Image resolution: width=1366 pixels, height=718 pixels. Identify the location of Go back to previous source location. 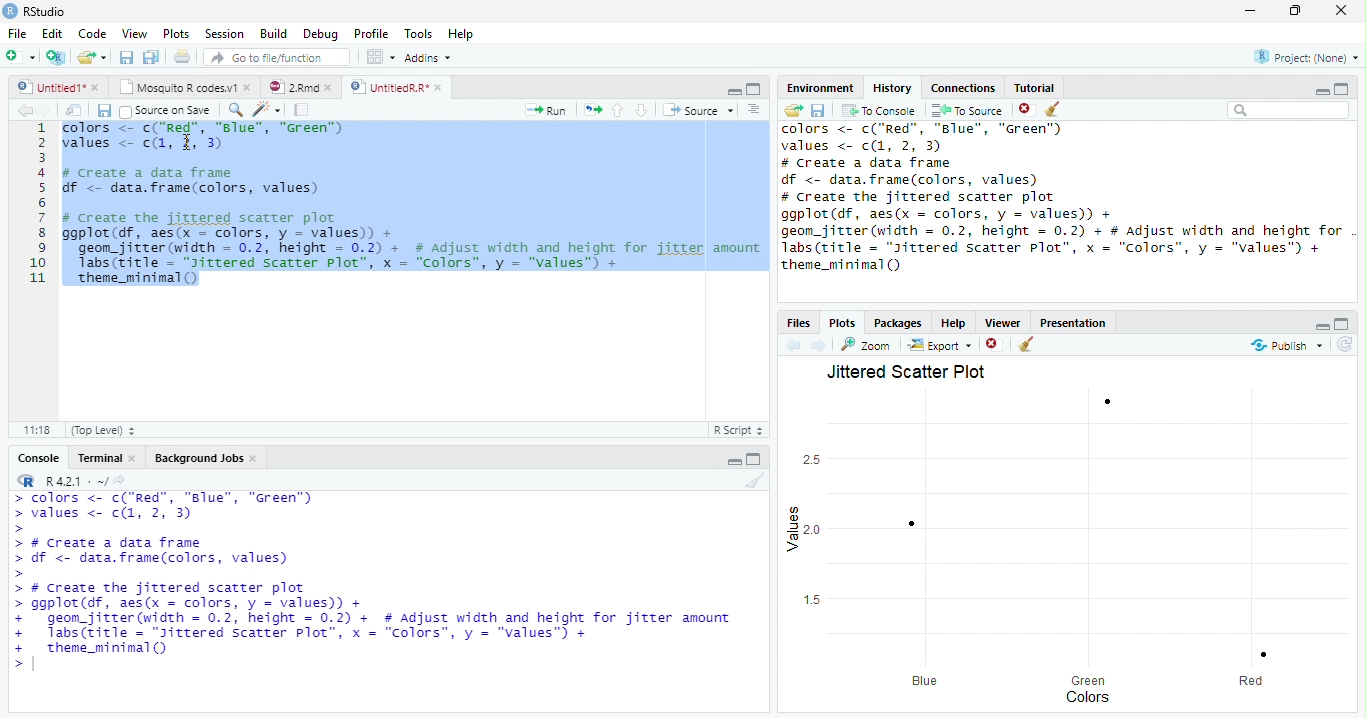
(23, 111).